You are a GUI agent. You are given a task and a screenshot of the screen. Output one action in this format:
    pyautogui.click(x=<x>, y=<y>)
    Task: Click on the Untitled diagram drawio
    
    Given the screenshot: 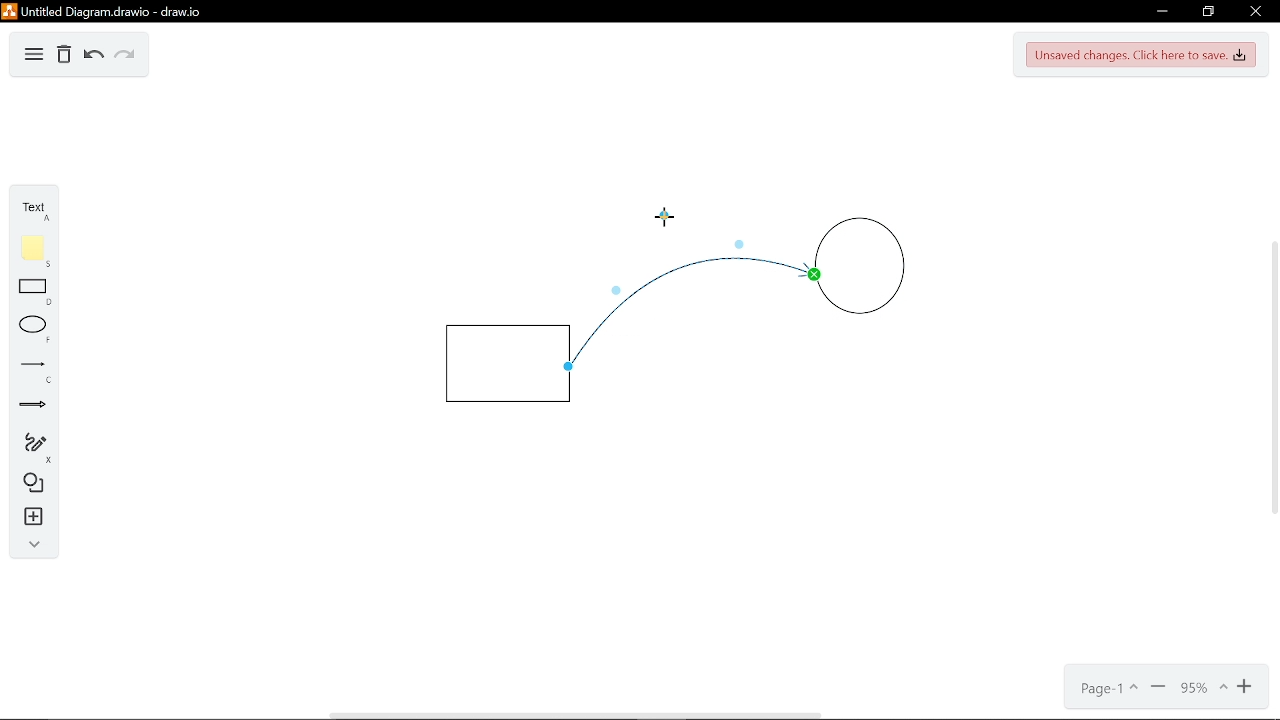 What is the action you would take?
    pyautogui.click(x=104, y=13)
    